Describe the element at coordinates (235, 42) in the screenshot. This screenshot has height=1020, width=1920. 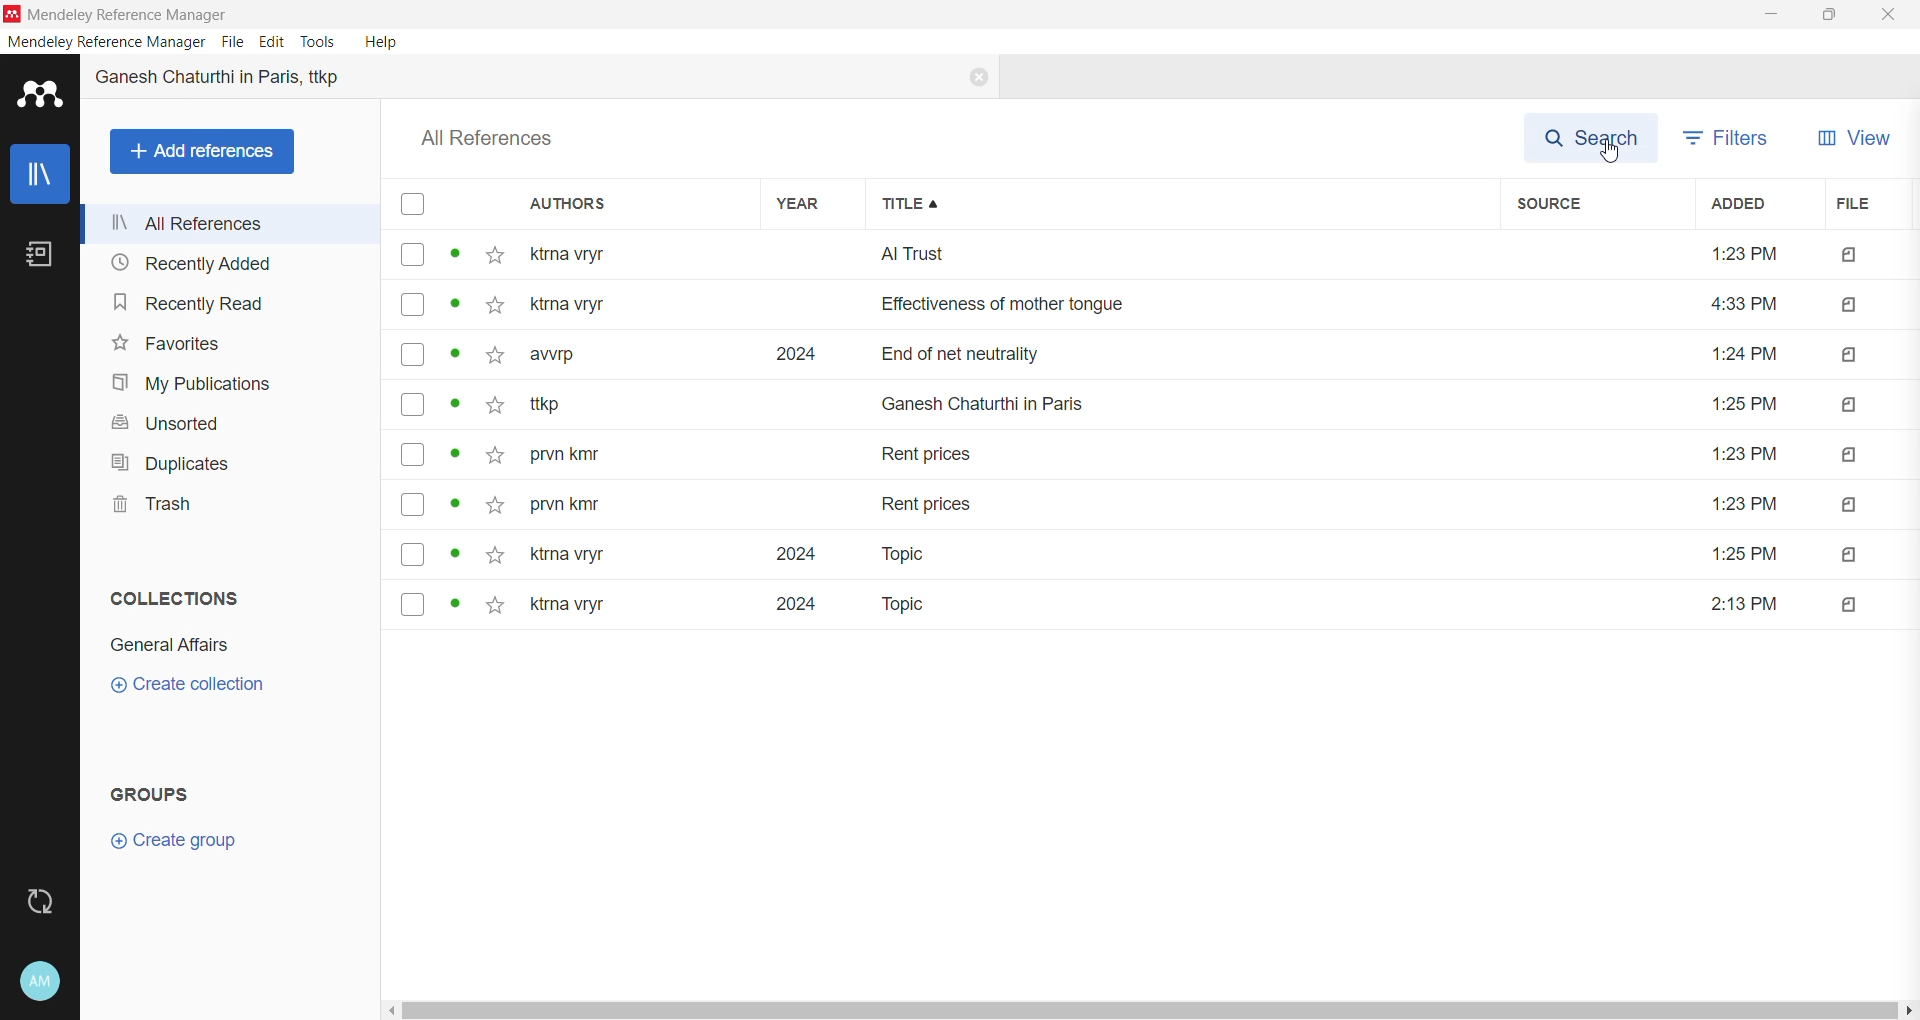
I see `File` at that location.